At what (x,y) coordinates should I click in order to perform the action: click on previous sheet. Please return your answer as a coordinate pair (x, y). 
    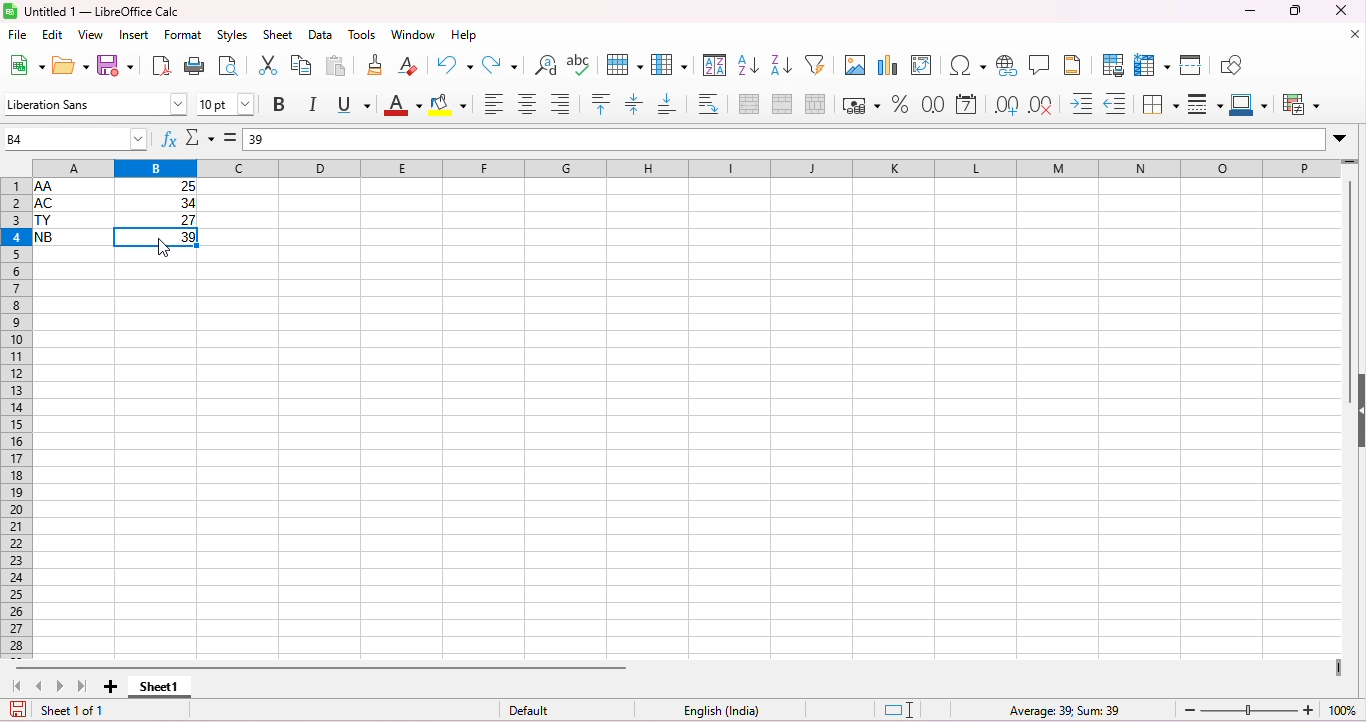
    Looking at the image, I should click on (41, 686).